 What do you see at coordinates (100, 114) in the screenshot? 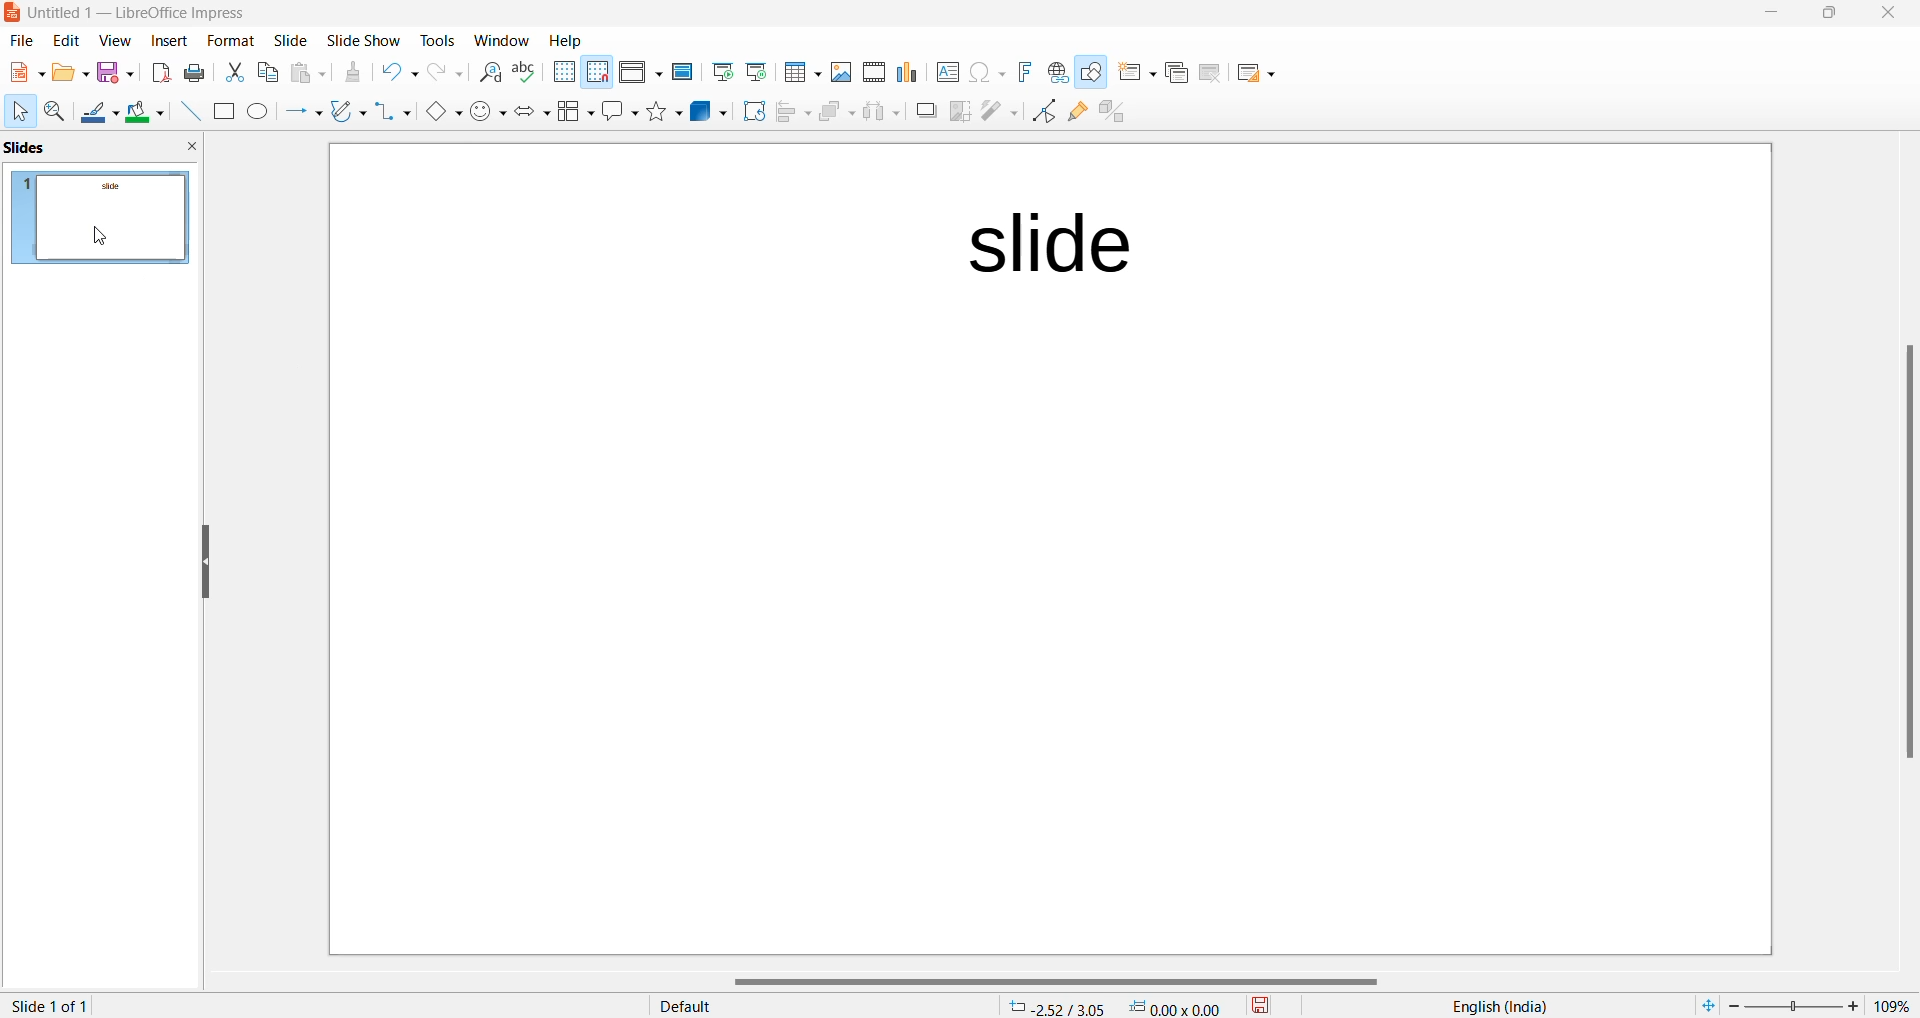
I see `line color` at bounding box center [100, 114].